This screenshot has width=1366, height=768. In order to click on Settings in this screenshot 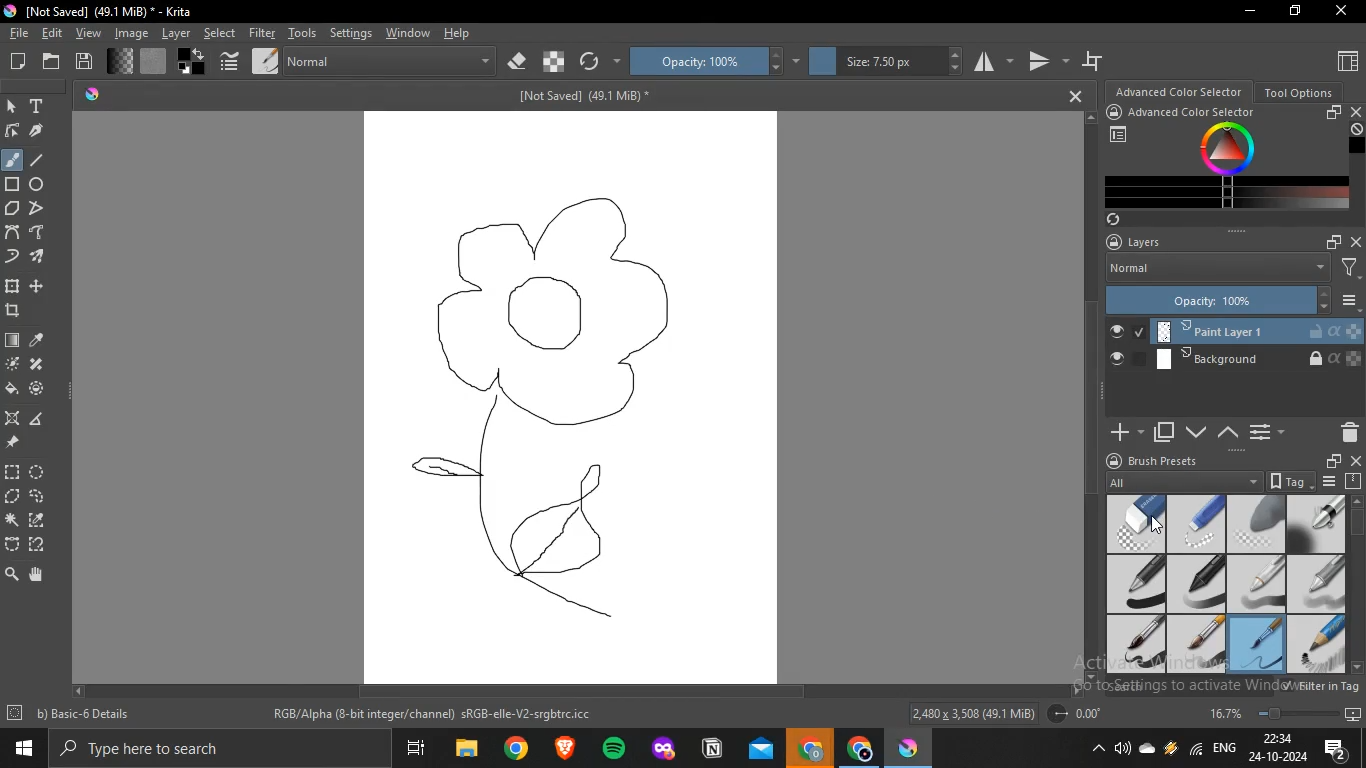, I will do `click(15, 714)`.